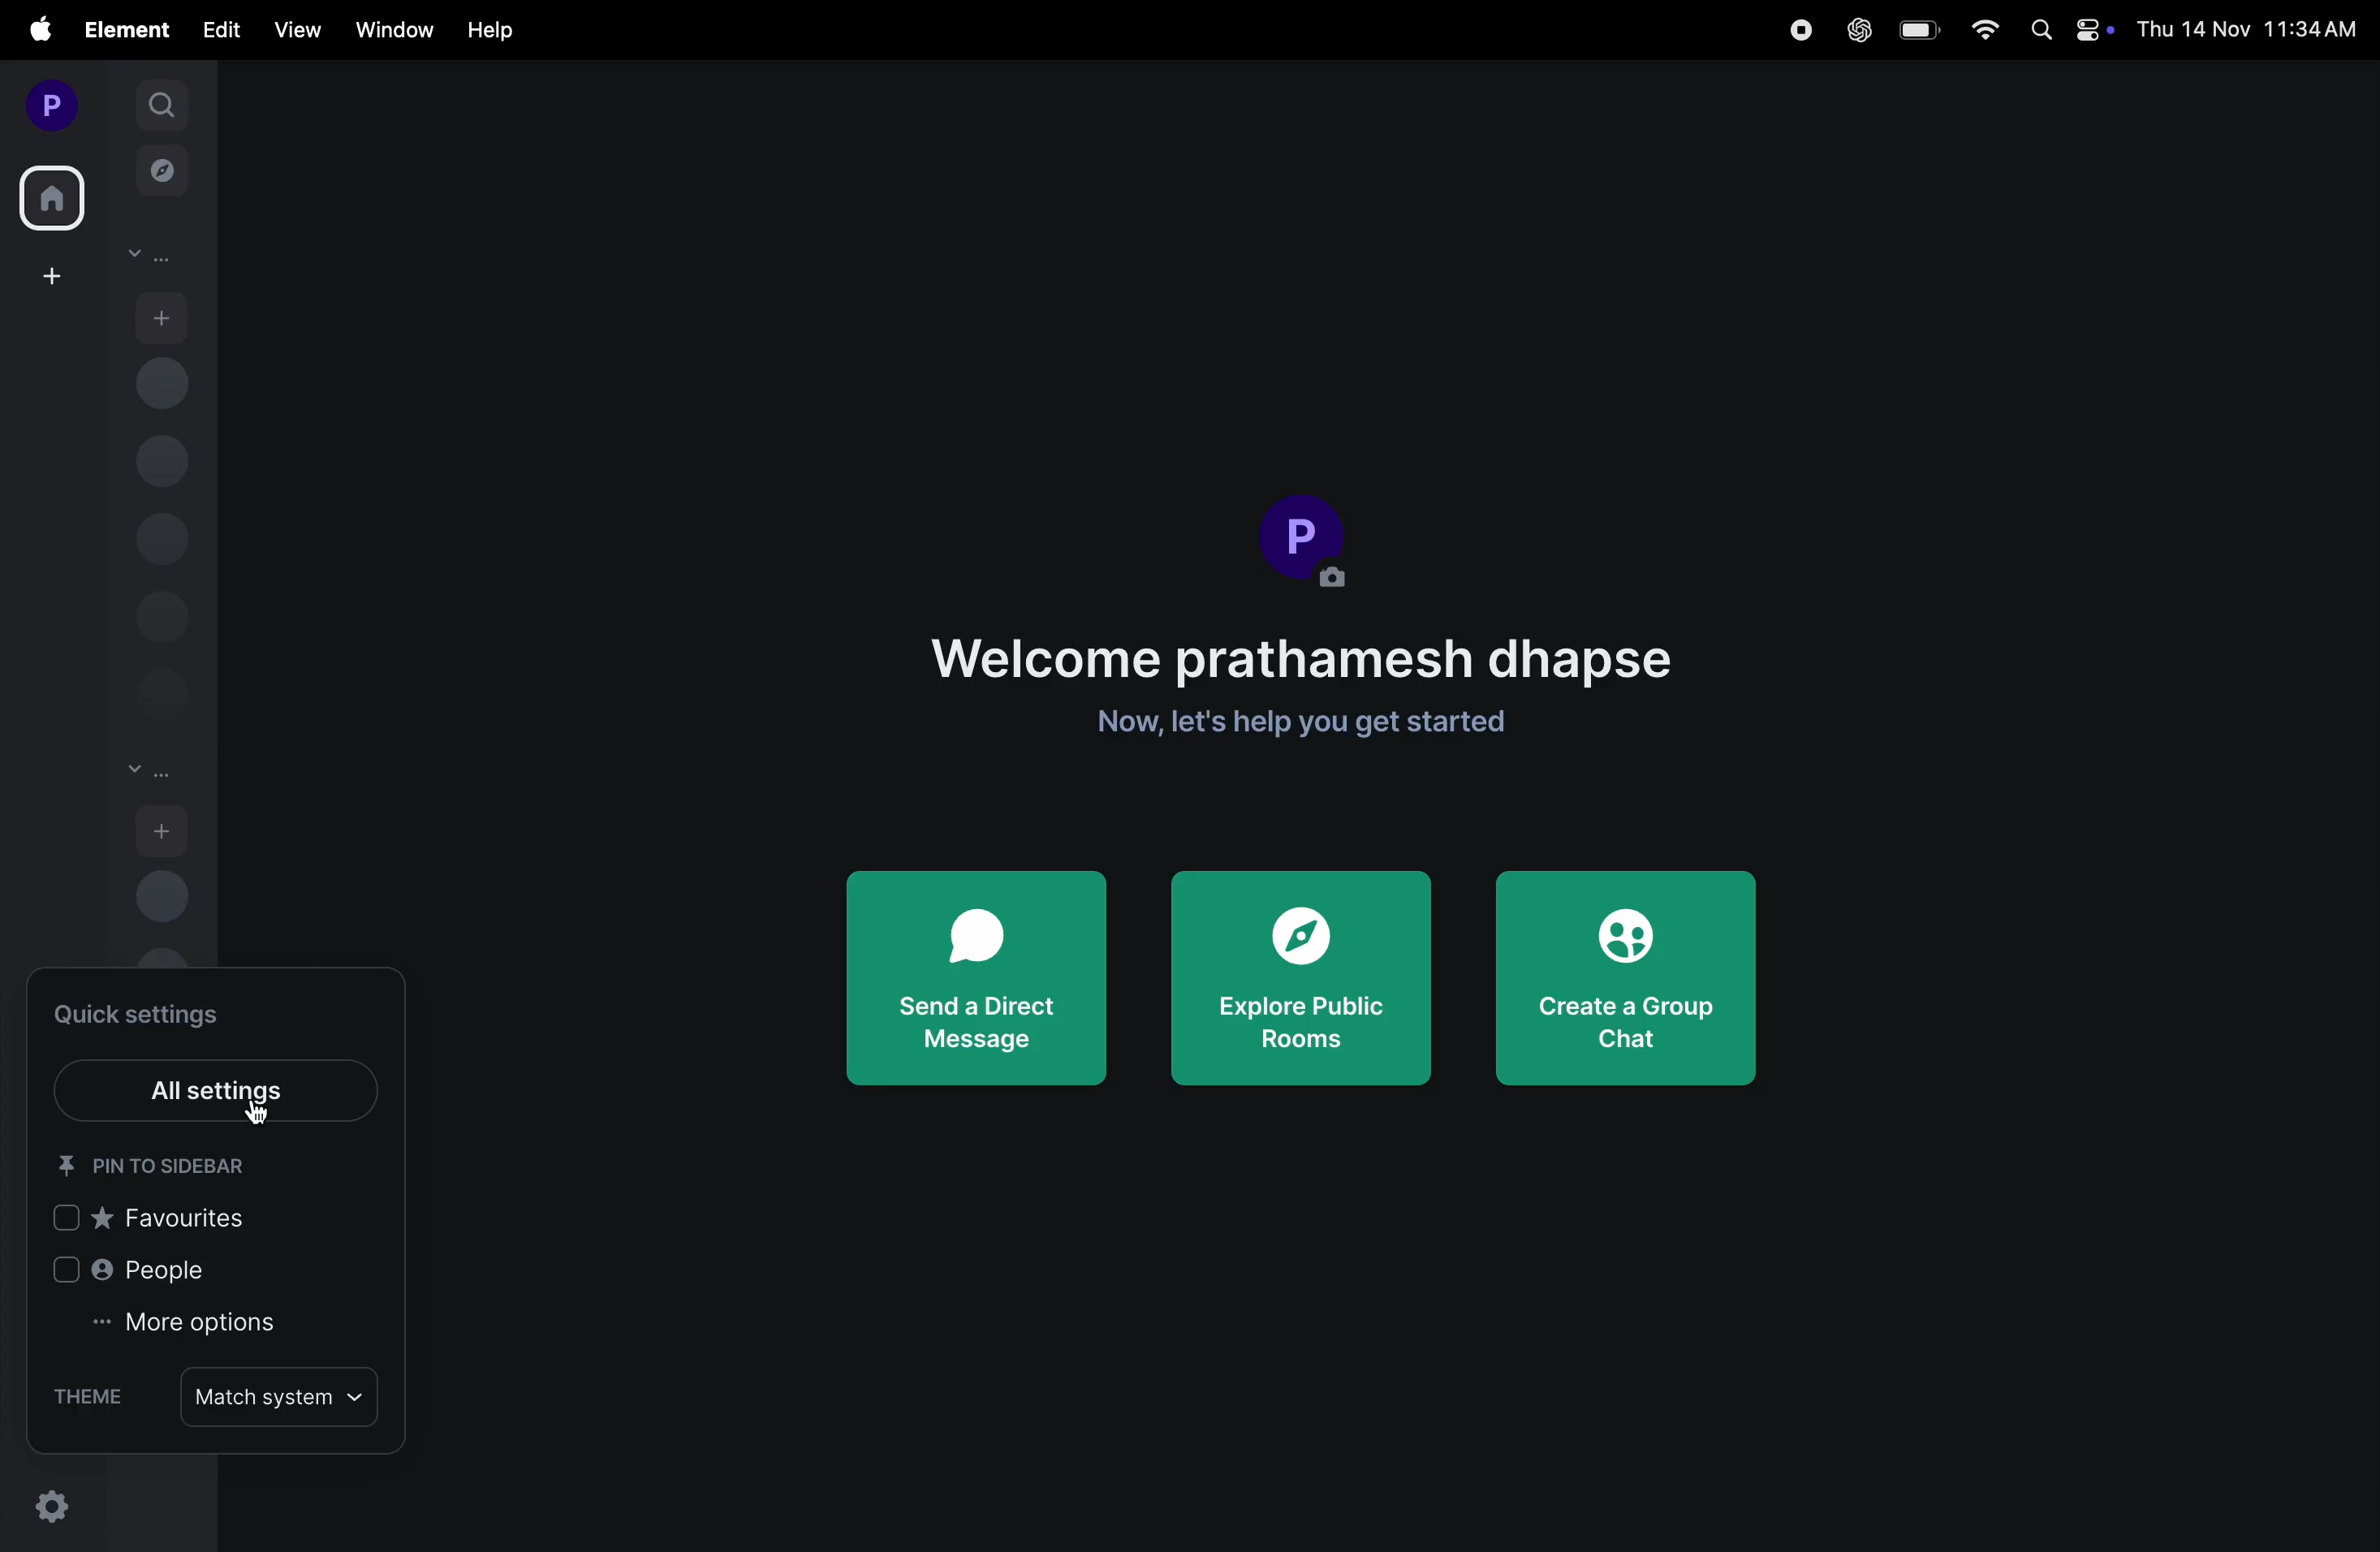  I want to click on Welcome prathamesh dhapse
Now, let's help you get started, so click(1308, 691).